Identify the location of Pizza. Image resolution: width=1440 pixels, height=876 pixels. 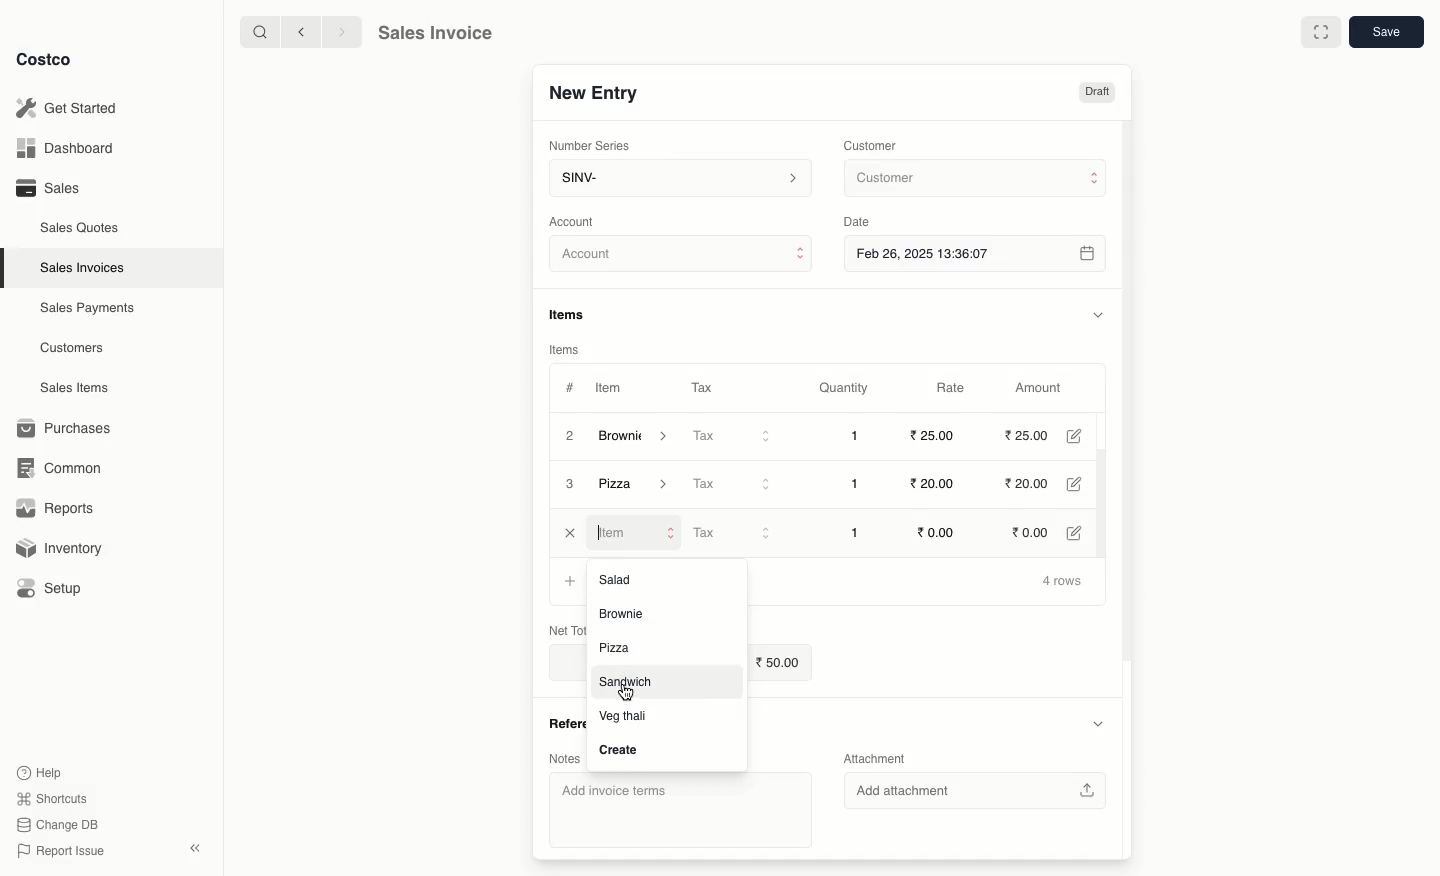
(621, 649).